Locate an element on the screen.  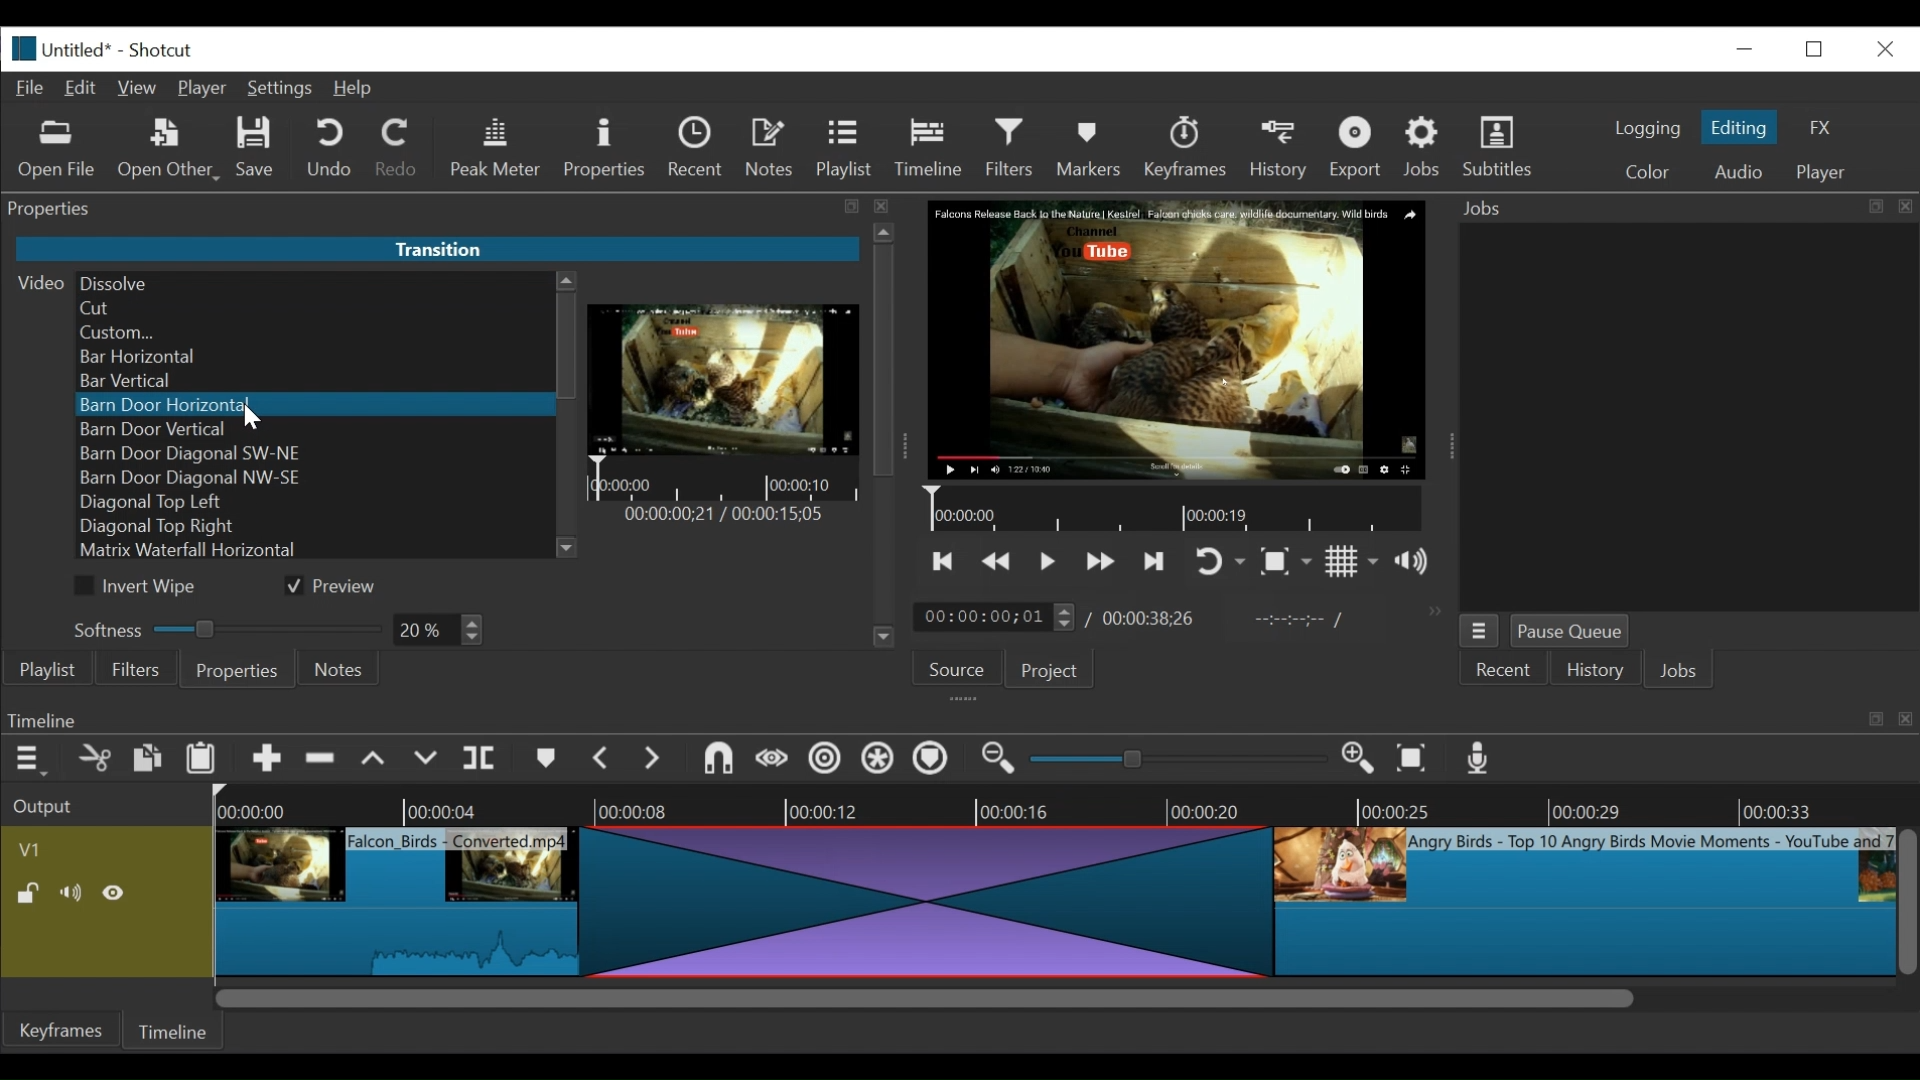
Remove cut is located at coordinates (323, 762).